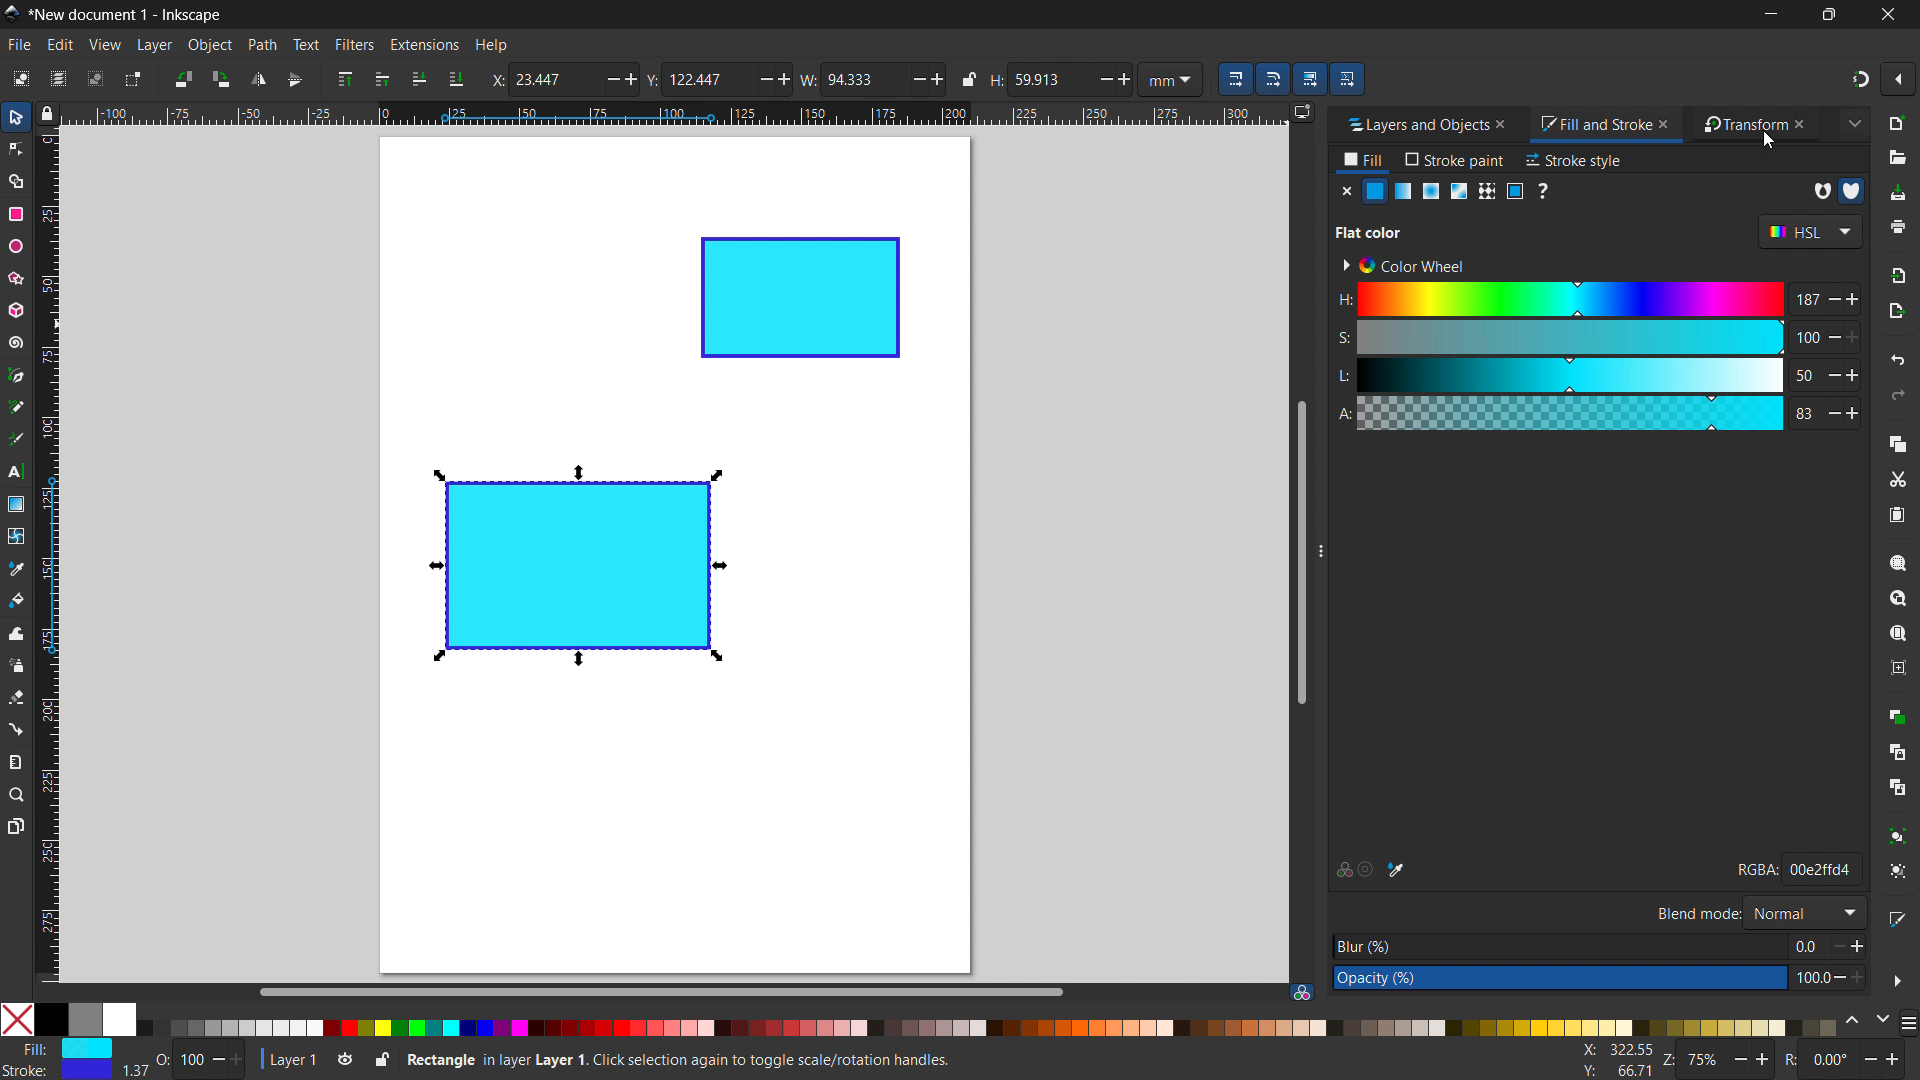 The image size is (1920, 1080). Describe the element at coordinates (1319, 552) in the screenshot. I see `resize` at that location.